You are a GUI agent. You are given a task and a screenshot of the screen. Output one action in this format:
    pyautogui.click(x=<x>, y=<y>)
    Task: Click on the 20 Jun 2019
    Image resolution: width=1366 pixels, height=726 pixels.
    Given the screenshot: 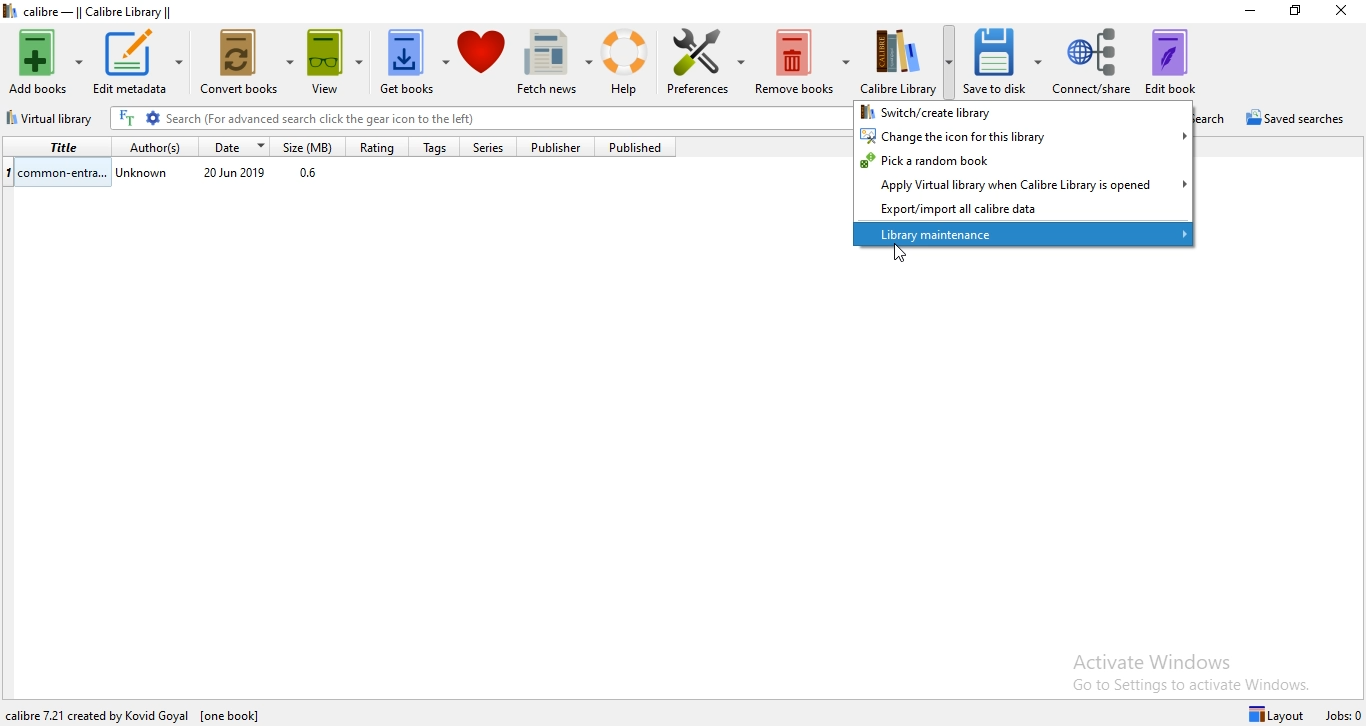 What is the action you would take?
    pyautogui.click(x=236, y=174)
    